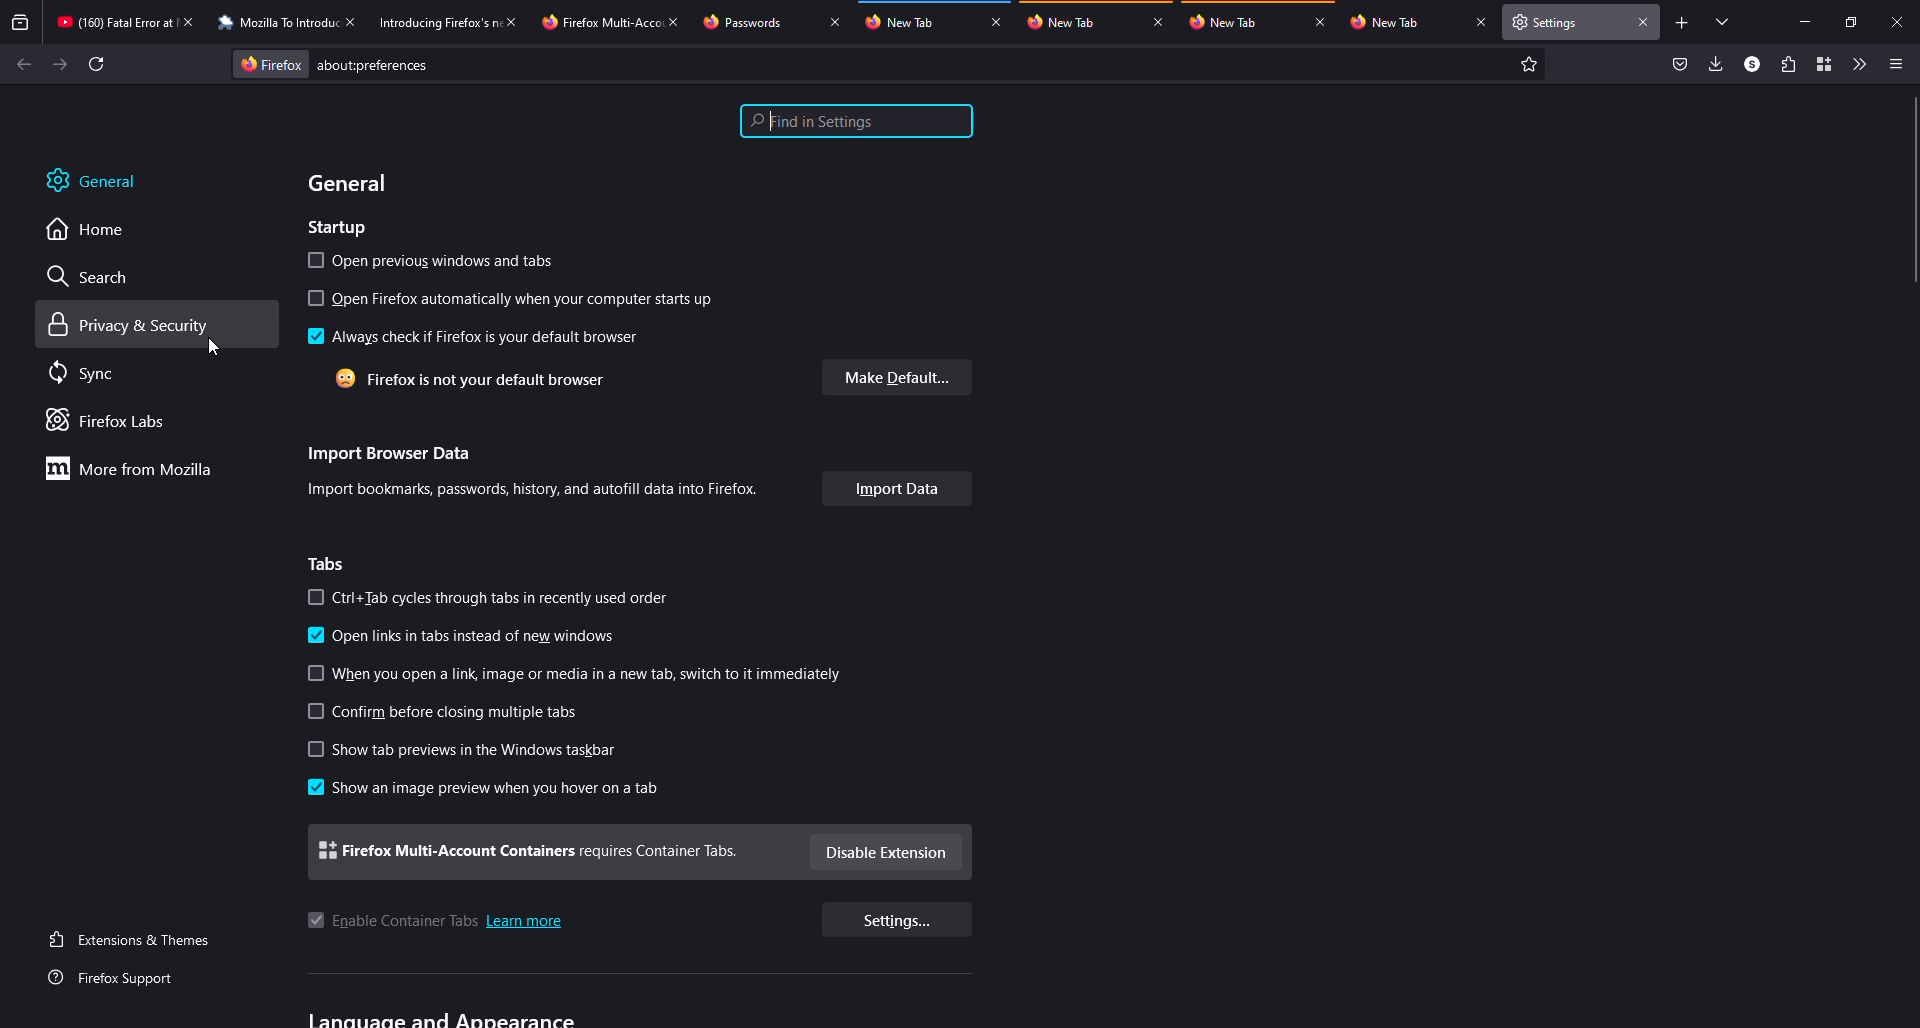 The width and height of the screenshot is (1920, 1028). I want to click on select, so click(316, 750).